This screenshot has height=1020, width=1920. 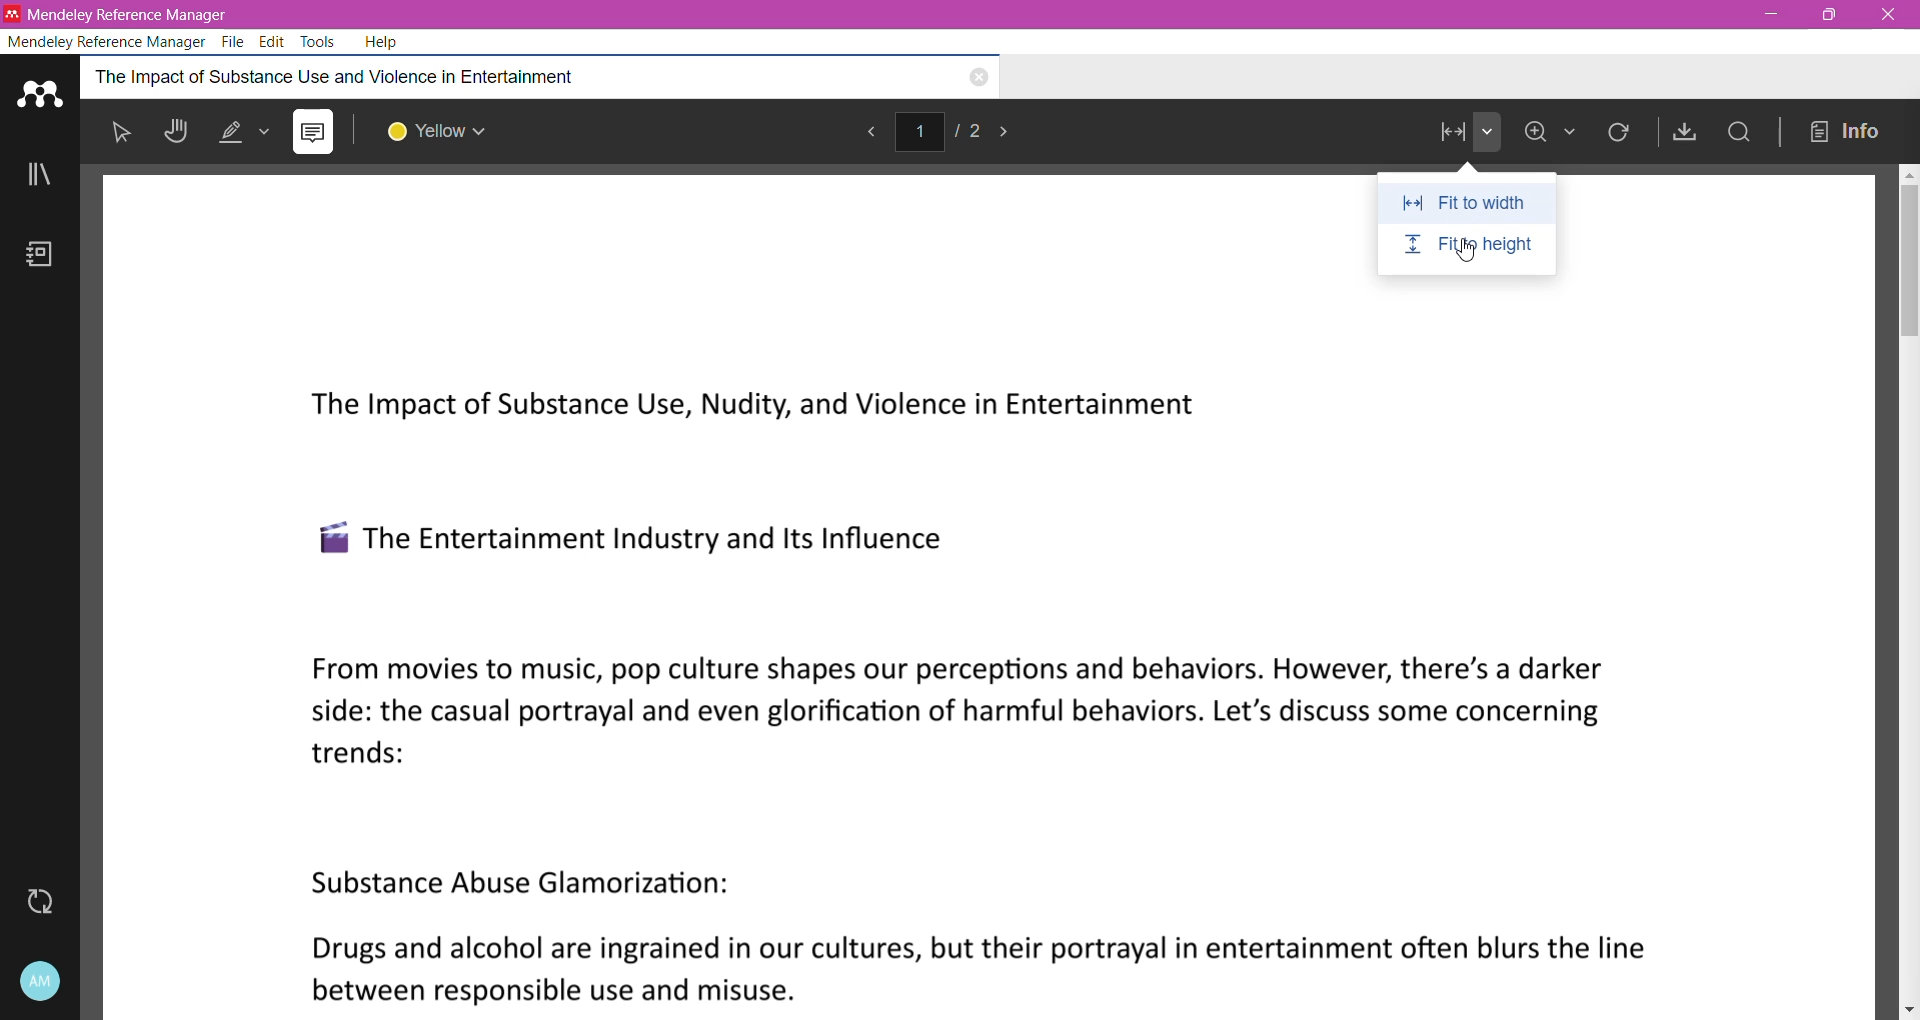 I want to click on Add Comment, so click(x=313, y=132).